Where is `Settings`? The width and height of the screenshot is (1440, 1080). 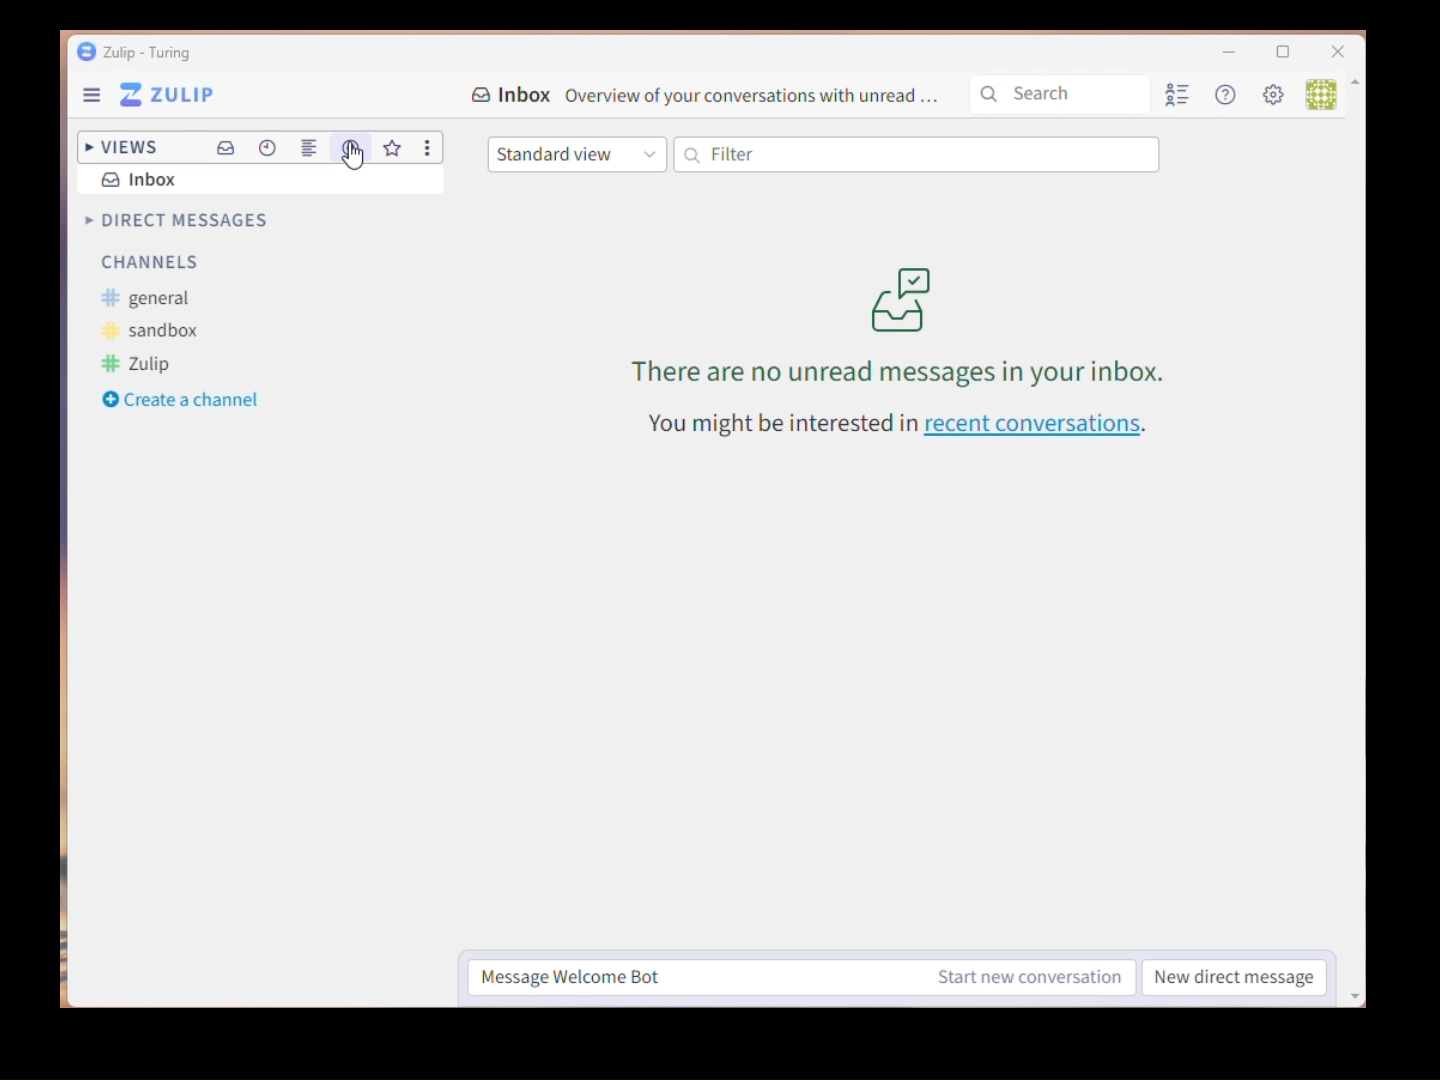 Settings is located at coordinates (1276, 97).